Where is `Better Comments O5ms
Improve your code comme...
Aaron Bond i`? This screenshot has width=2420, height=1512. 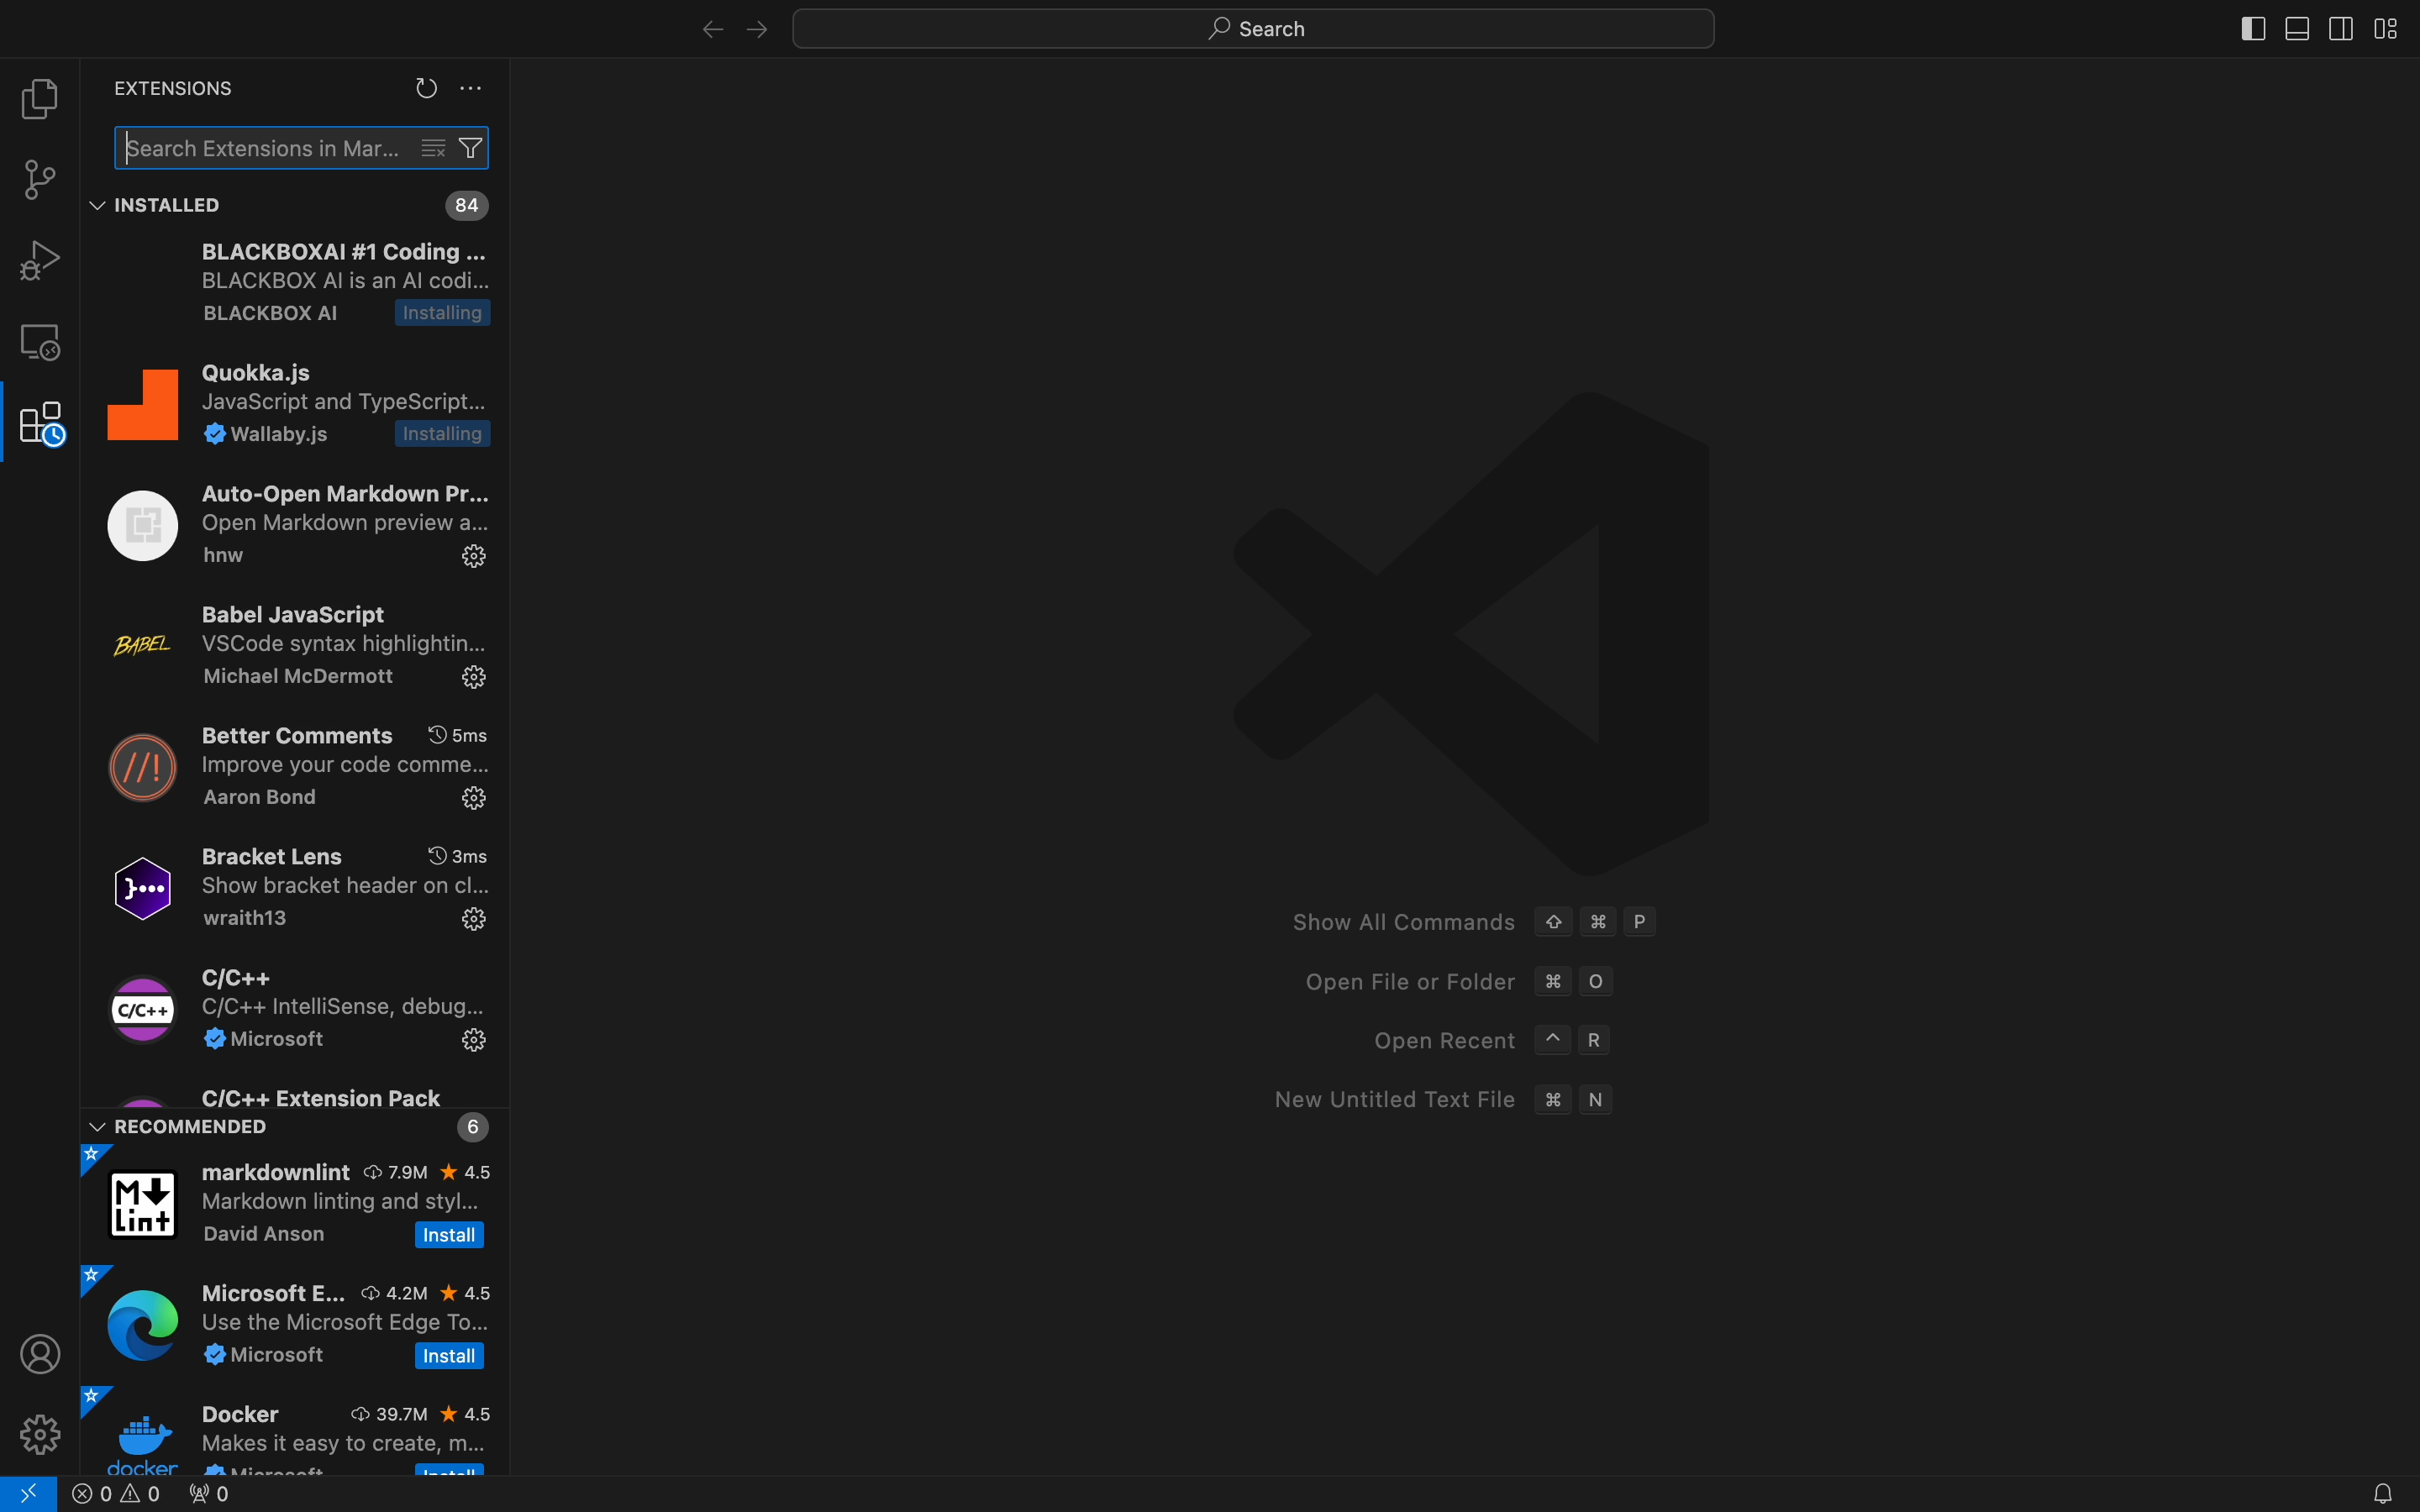 Better Comments O5ms
Improve your code comme...
Aaron Bond i is located at coordinates (294, 765).